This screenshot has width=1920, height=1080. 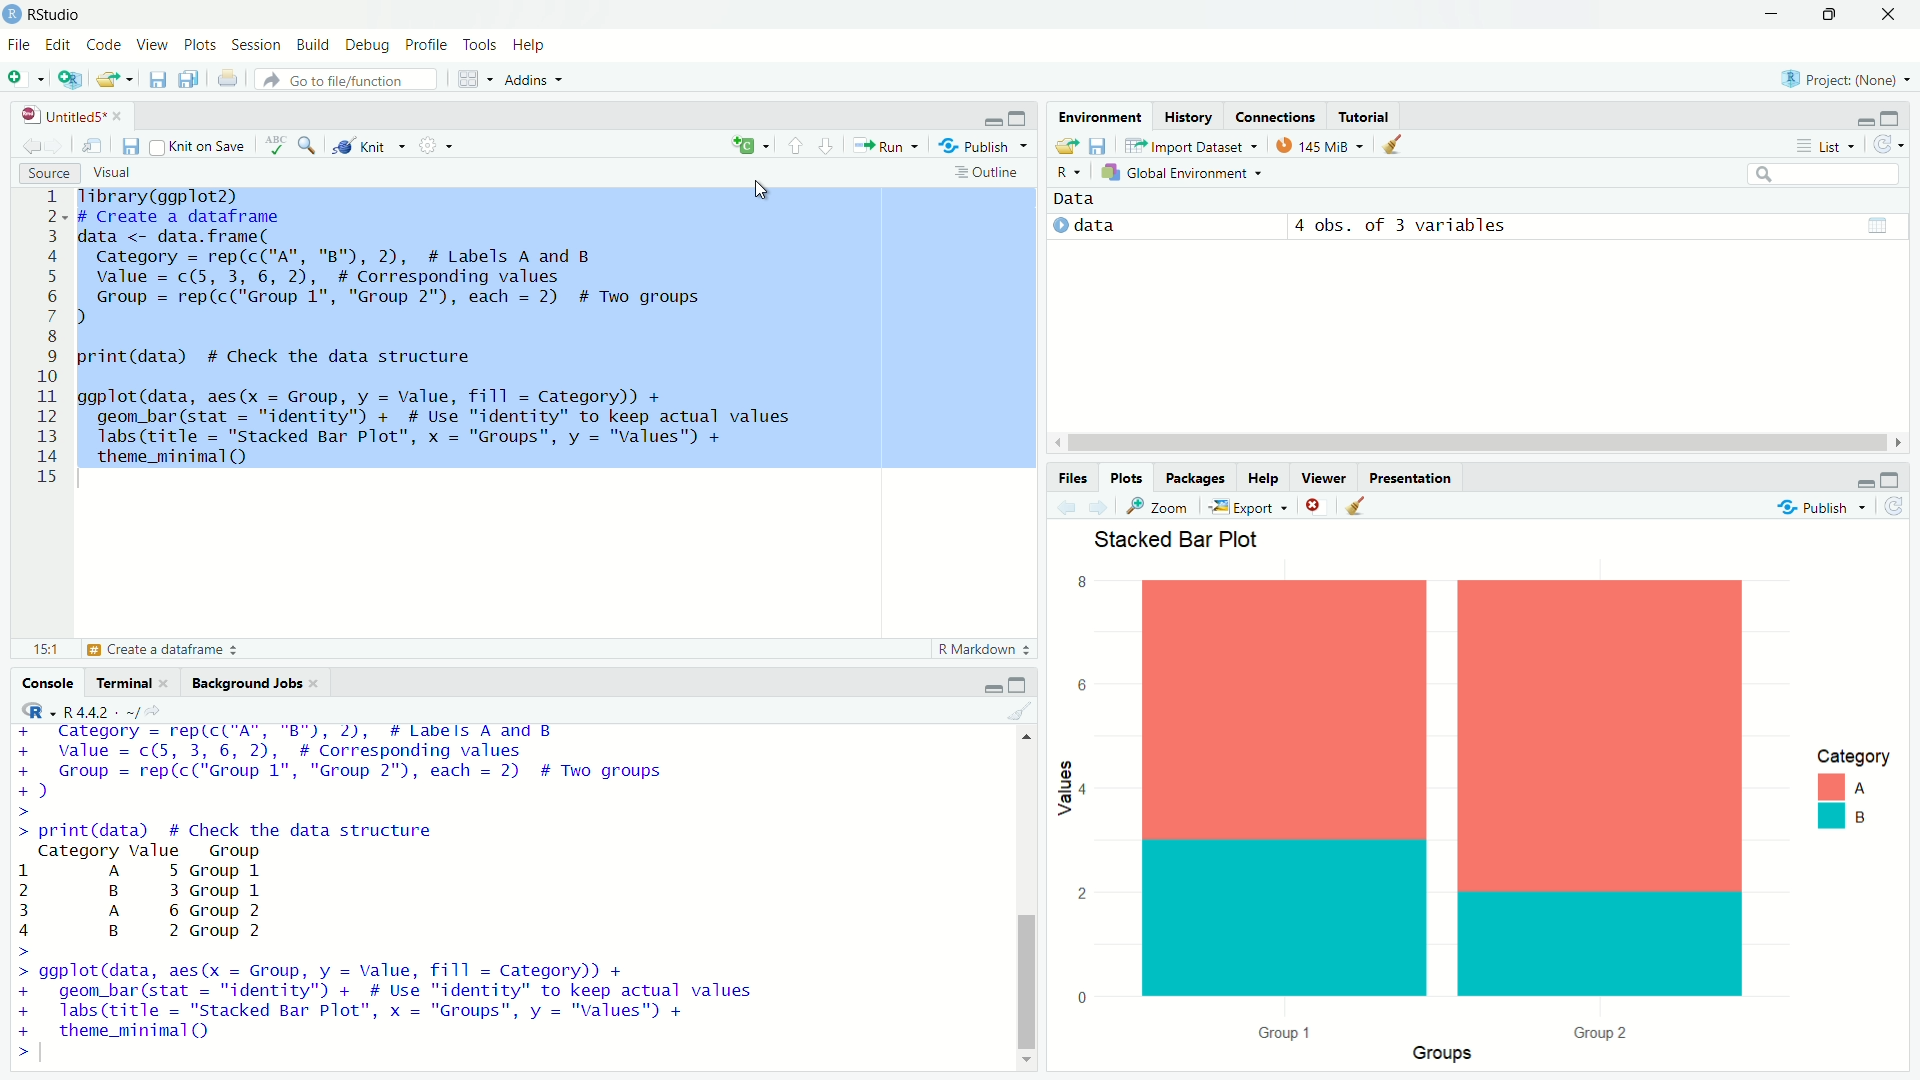 I want to click on Maximize, so click(x=1020, y=118).